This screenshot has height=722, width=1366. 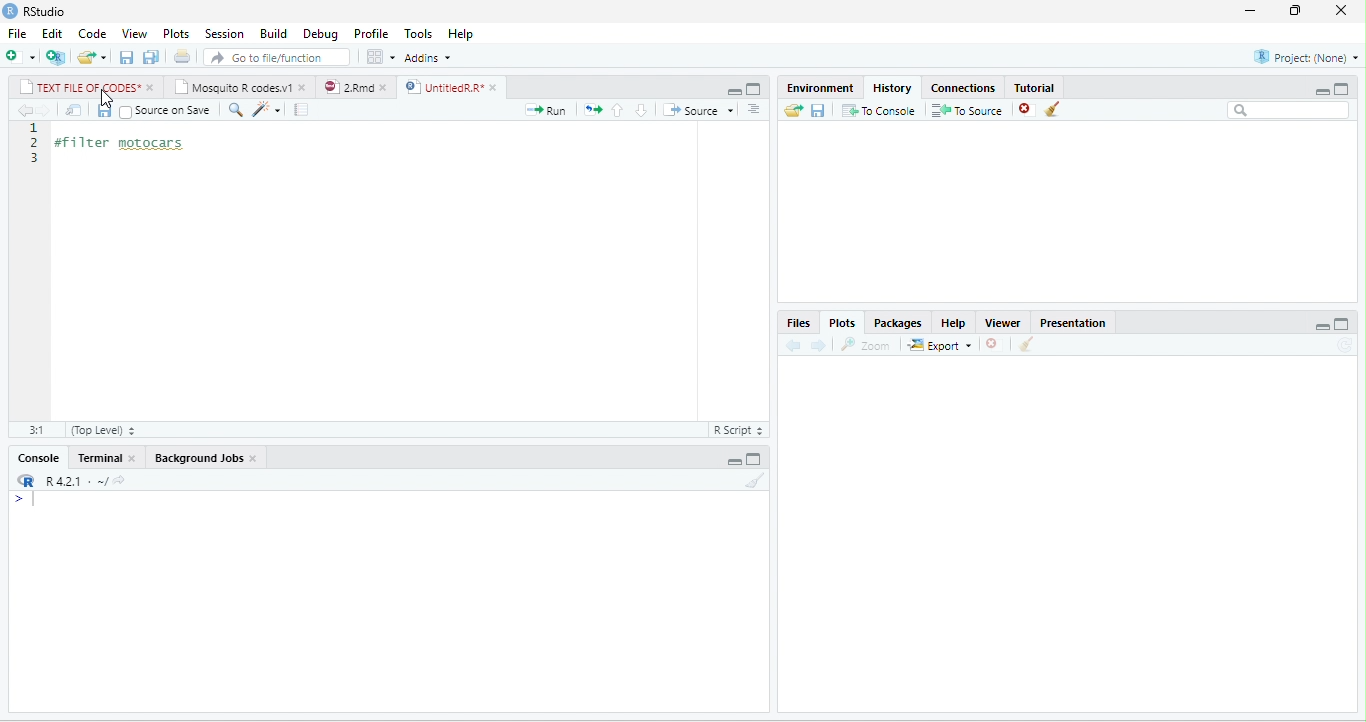 What do you see at coordinates (380, 56) in the screenshot?
I see `options` at bounding box center [380, 56].